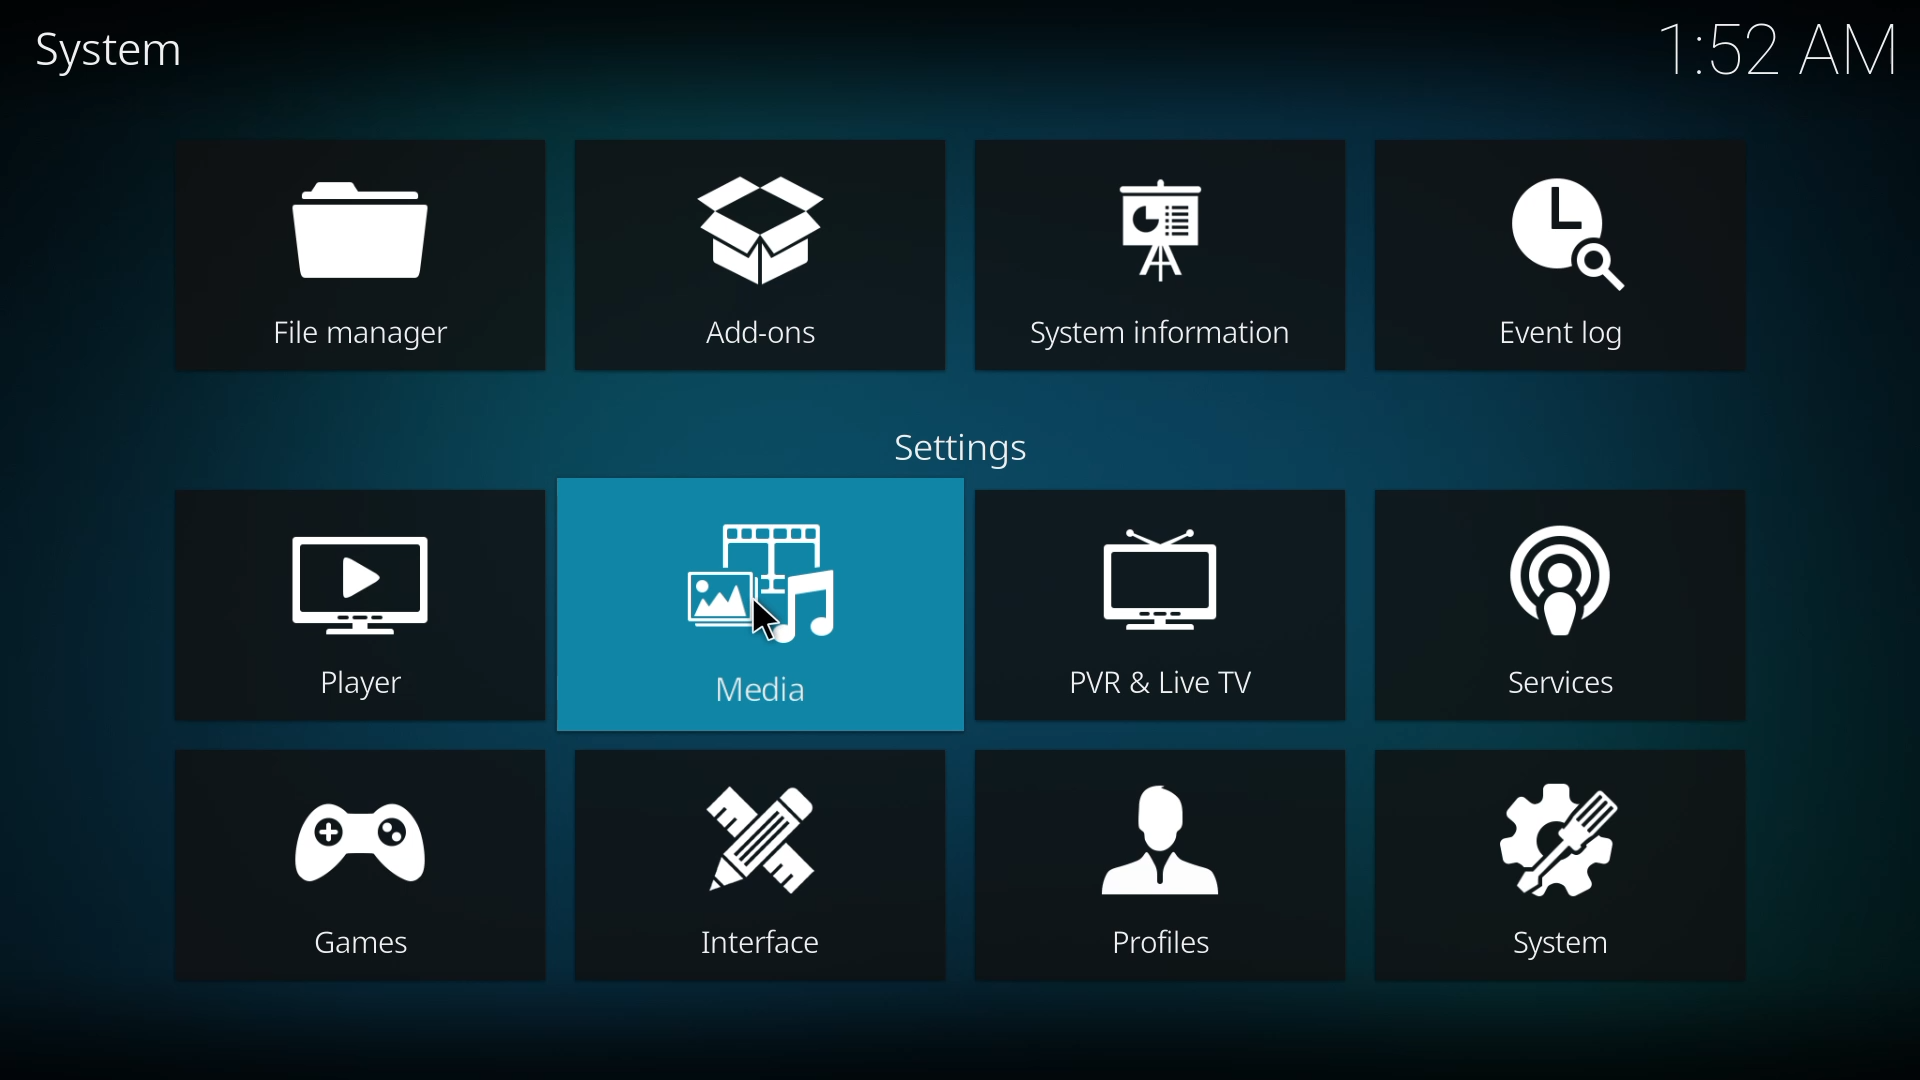 Image resolution: width=1920 pixels, height=1080 pixels. I want to click on event log, so click(1570, 264).